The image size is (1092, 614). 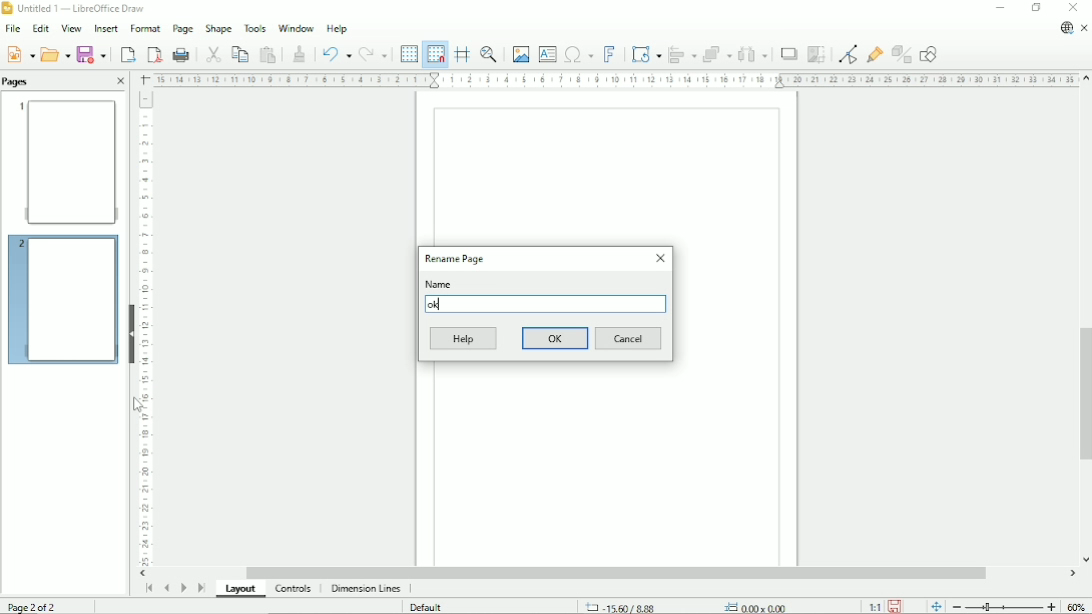 What do you see at coordinates (137, 405) in the screenshot?
I see `Cursor` at bounding box center [137, 405].